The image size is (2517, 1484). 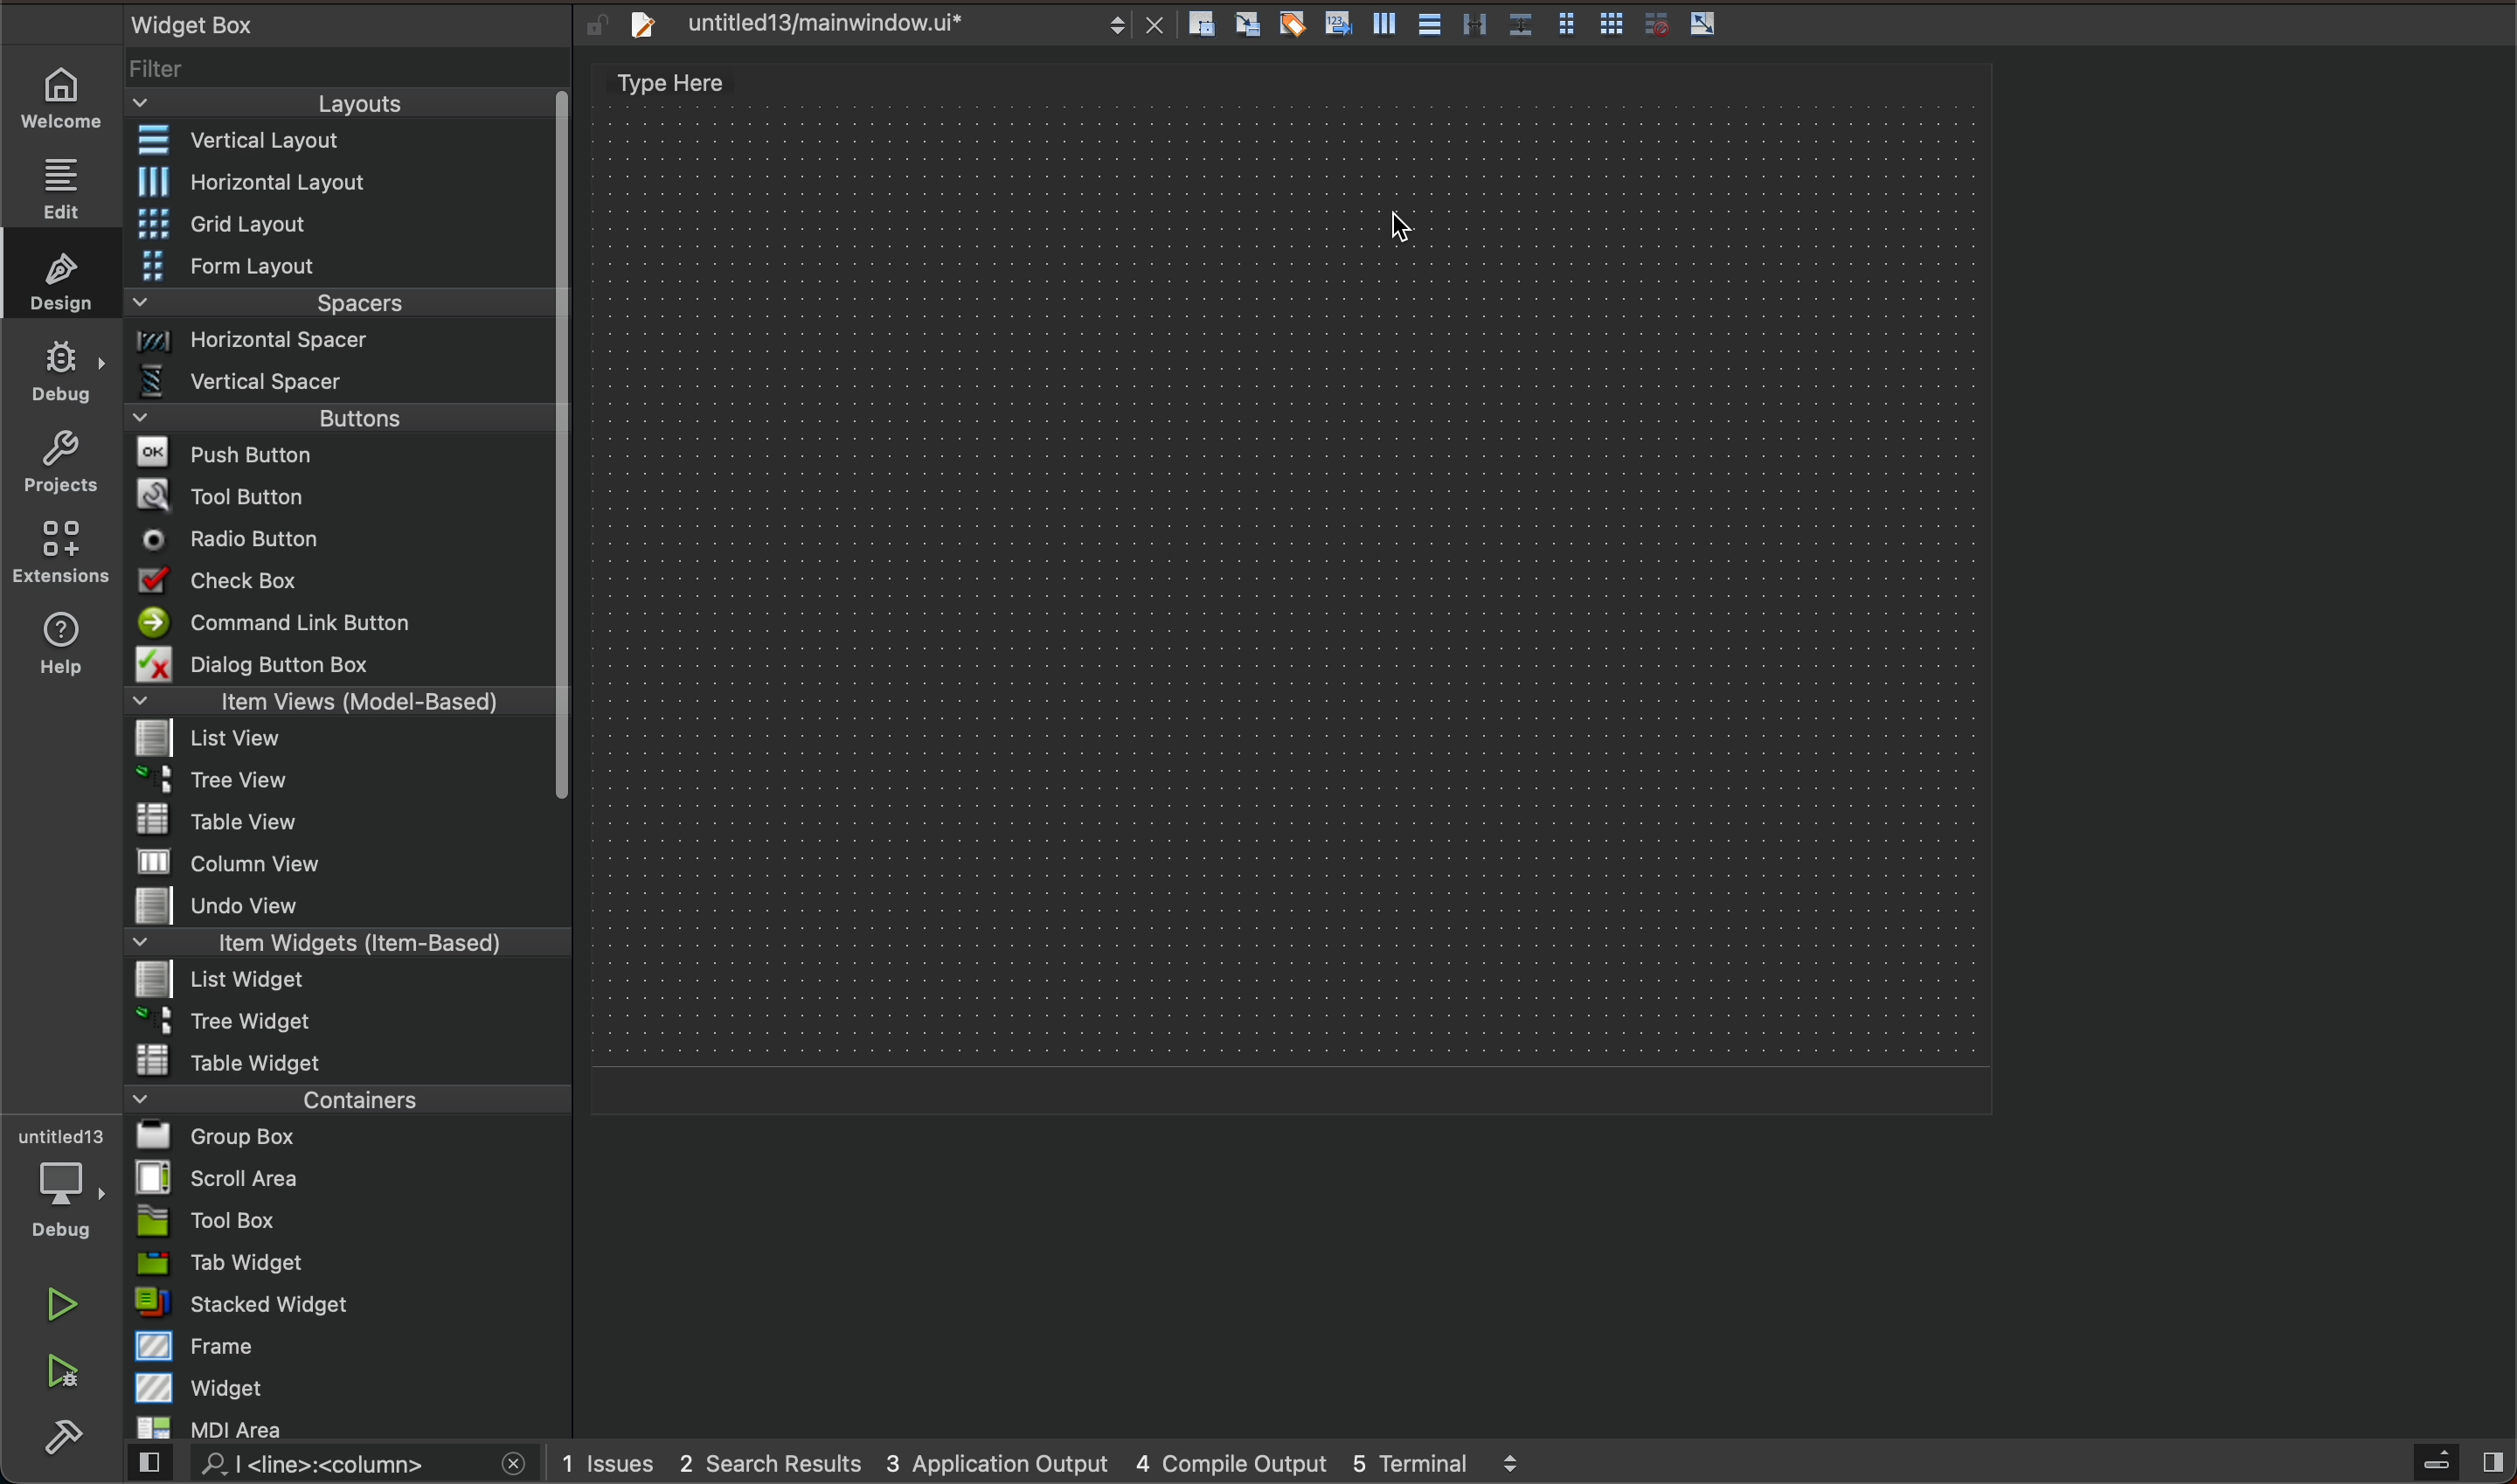 I want to click on checkbox, so click(x=345, y=581).